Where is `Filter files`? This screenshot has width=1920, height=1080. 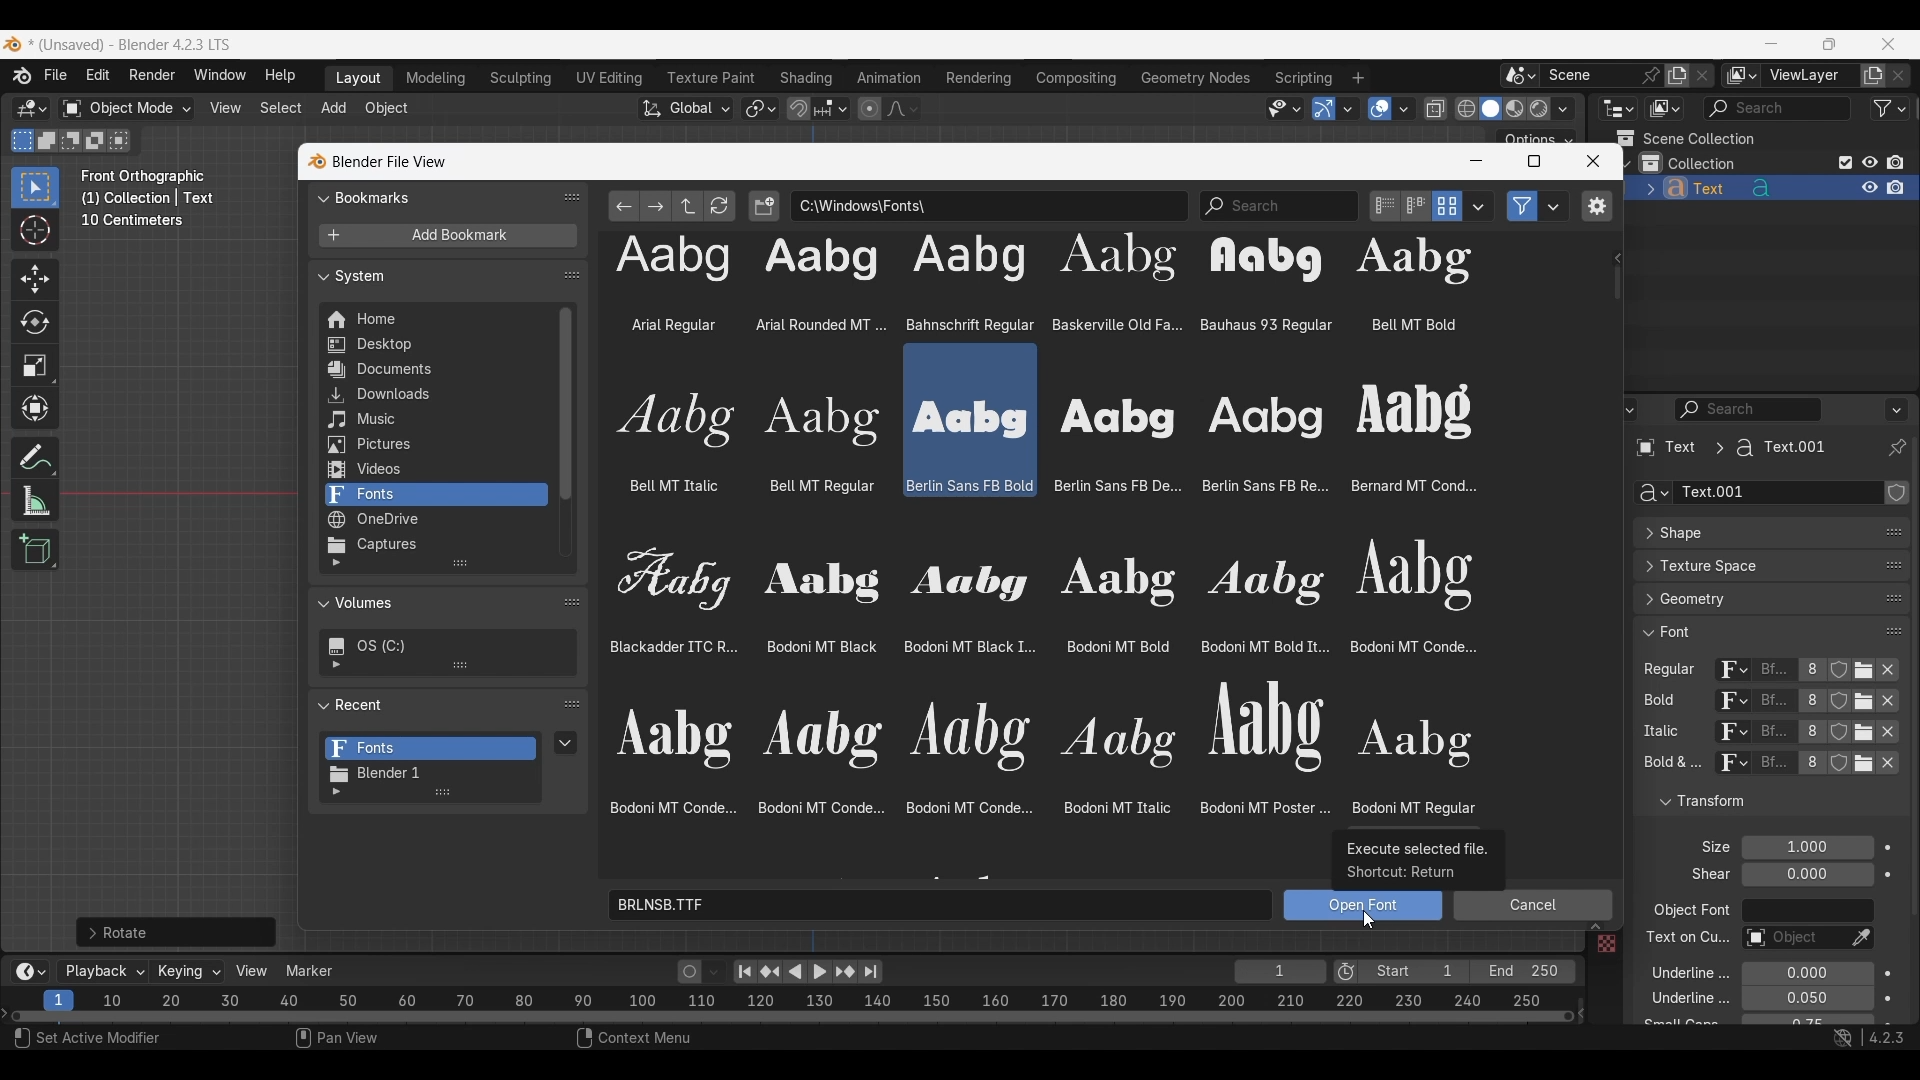
Filter files is located at coordinates (1522, 206).